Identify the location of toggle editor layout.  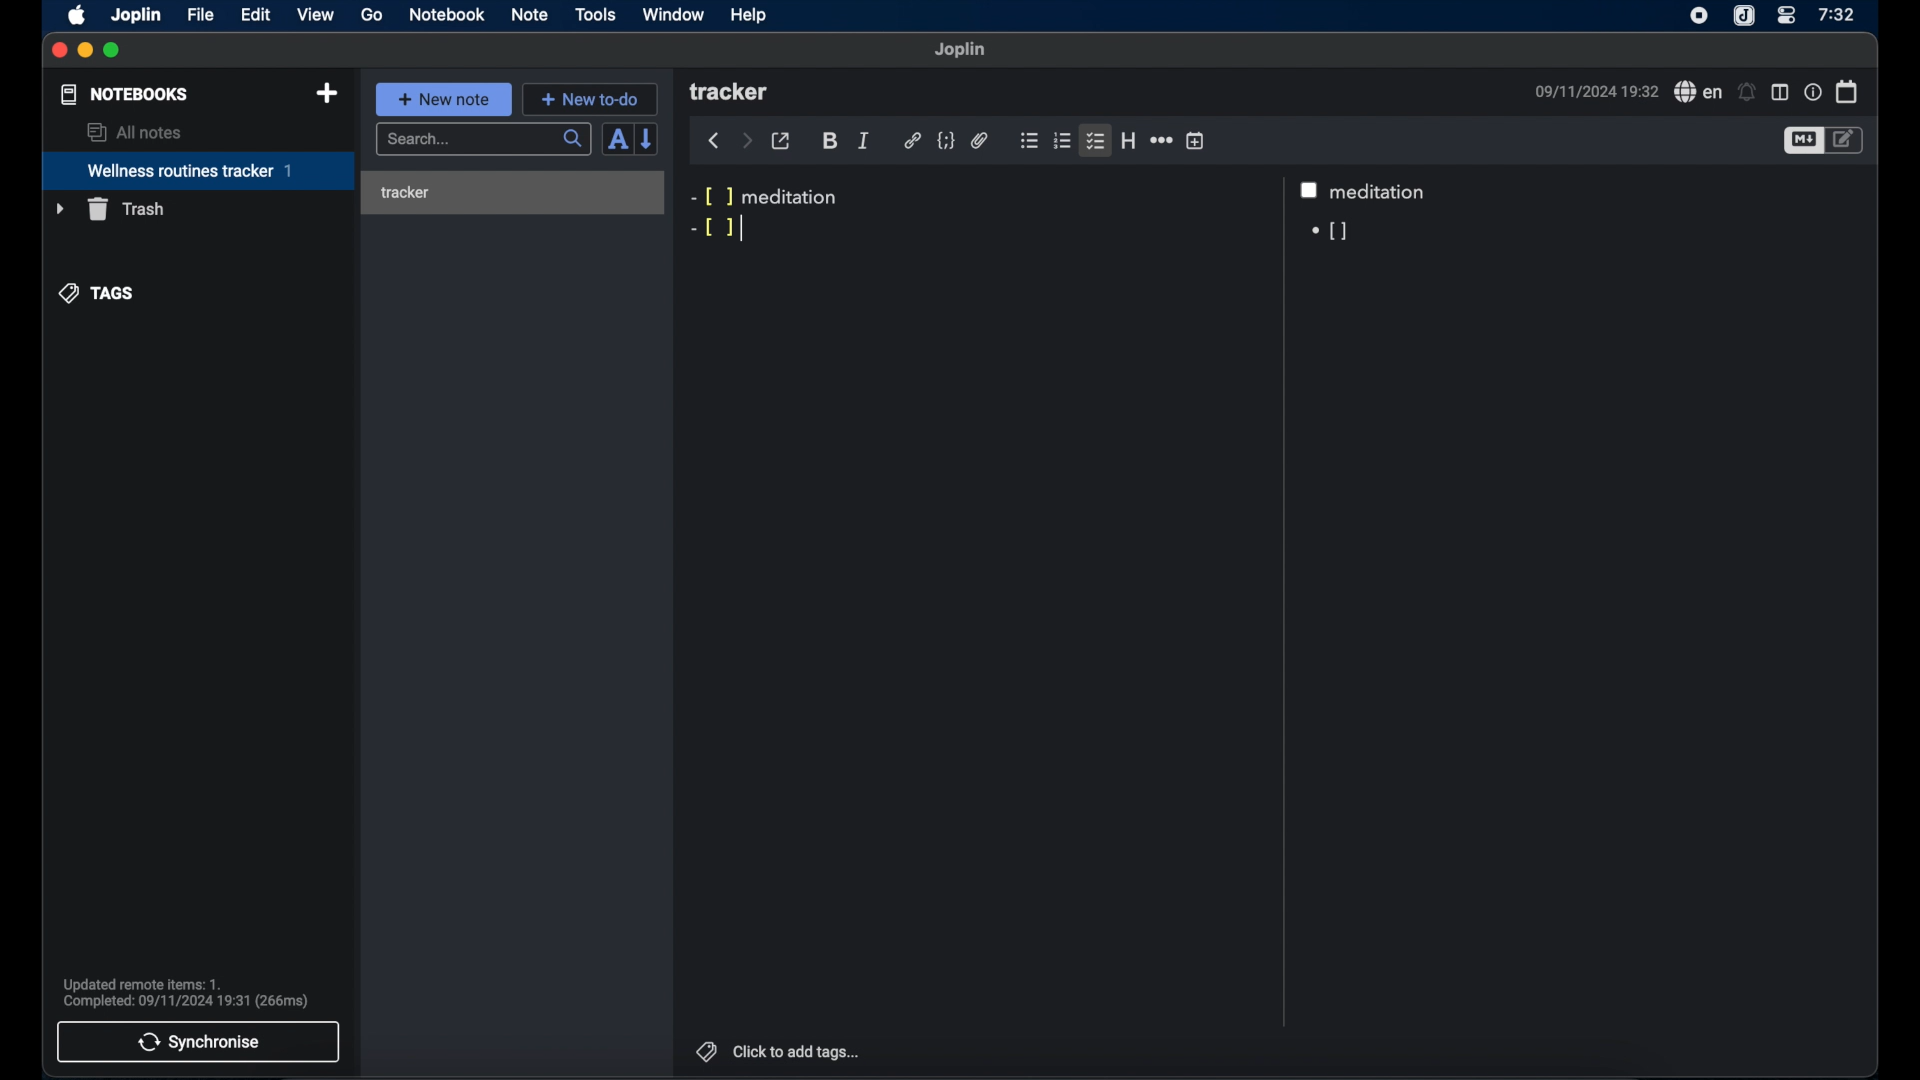
(1779, 92).